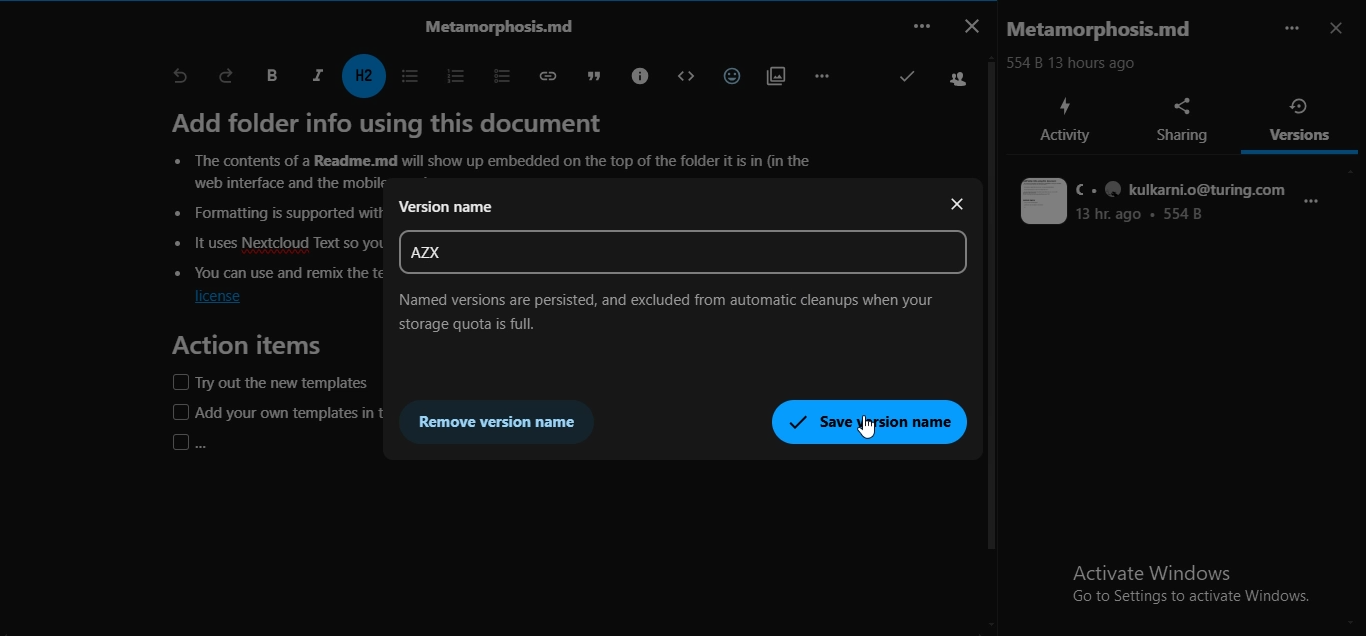 This screenshot has height=636, width=1366. Describe the element at coordinates (1316, 208) in the screenshot. I see `more options` at that location.